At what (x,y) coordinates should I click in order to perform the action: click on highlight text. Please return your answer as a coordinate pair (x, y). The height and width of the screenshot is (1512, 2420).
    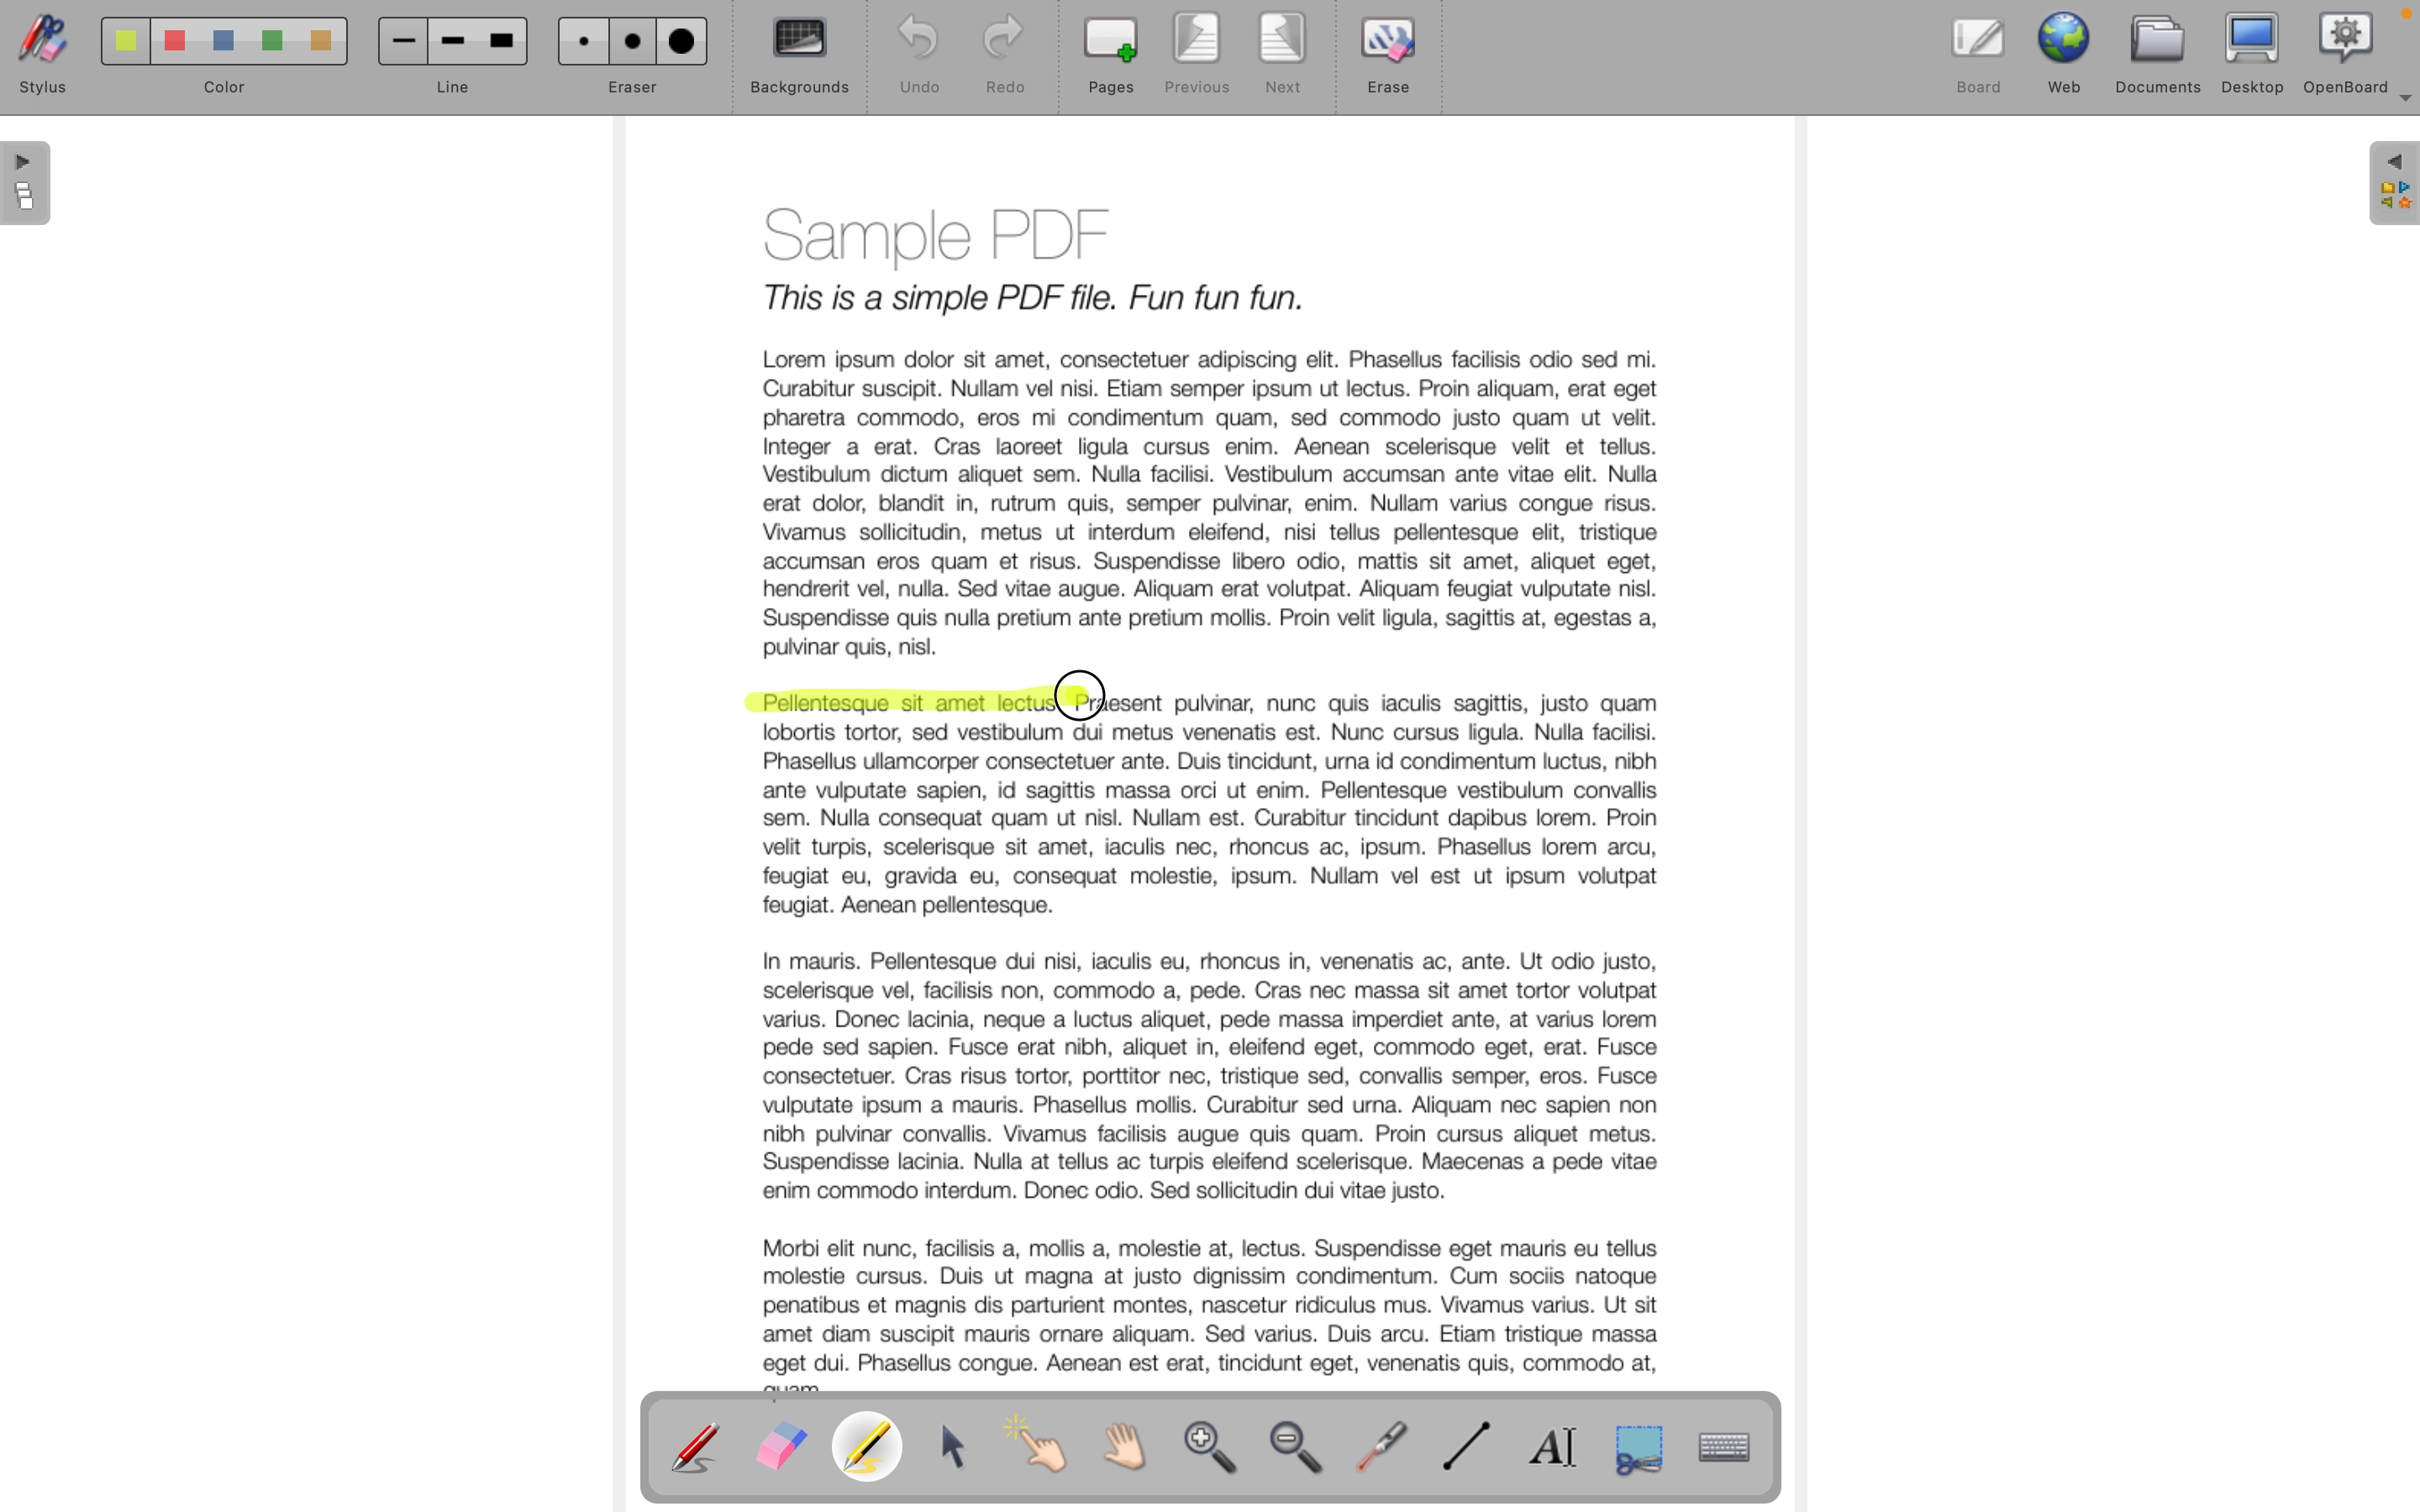
    Looking at the image, I should click on (902, 702).